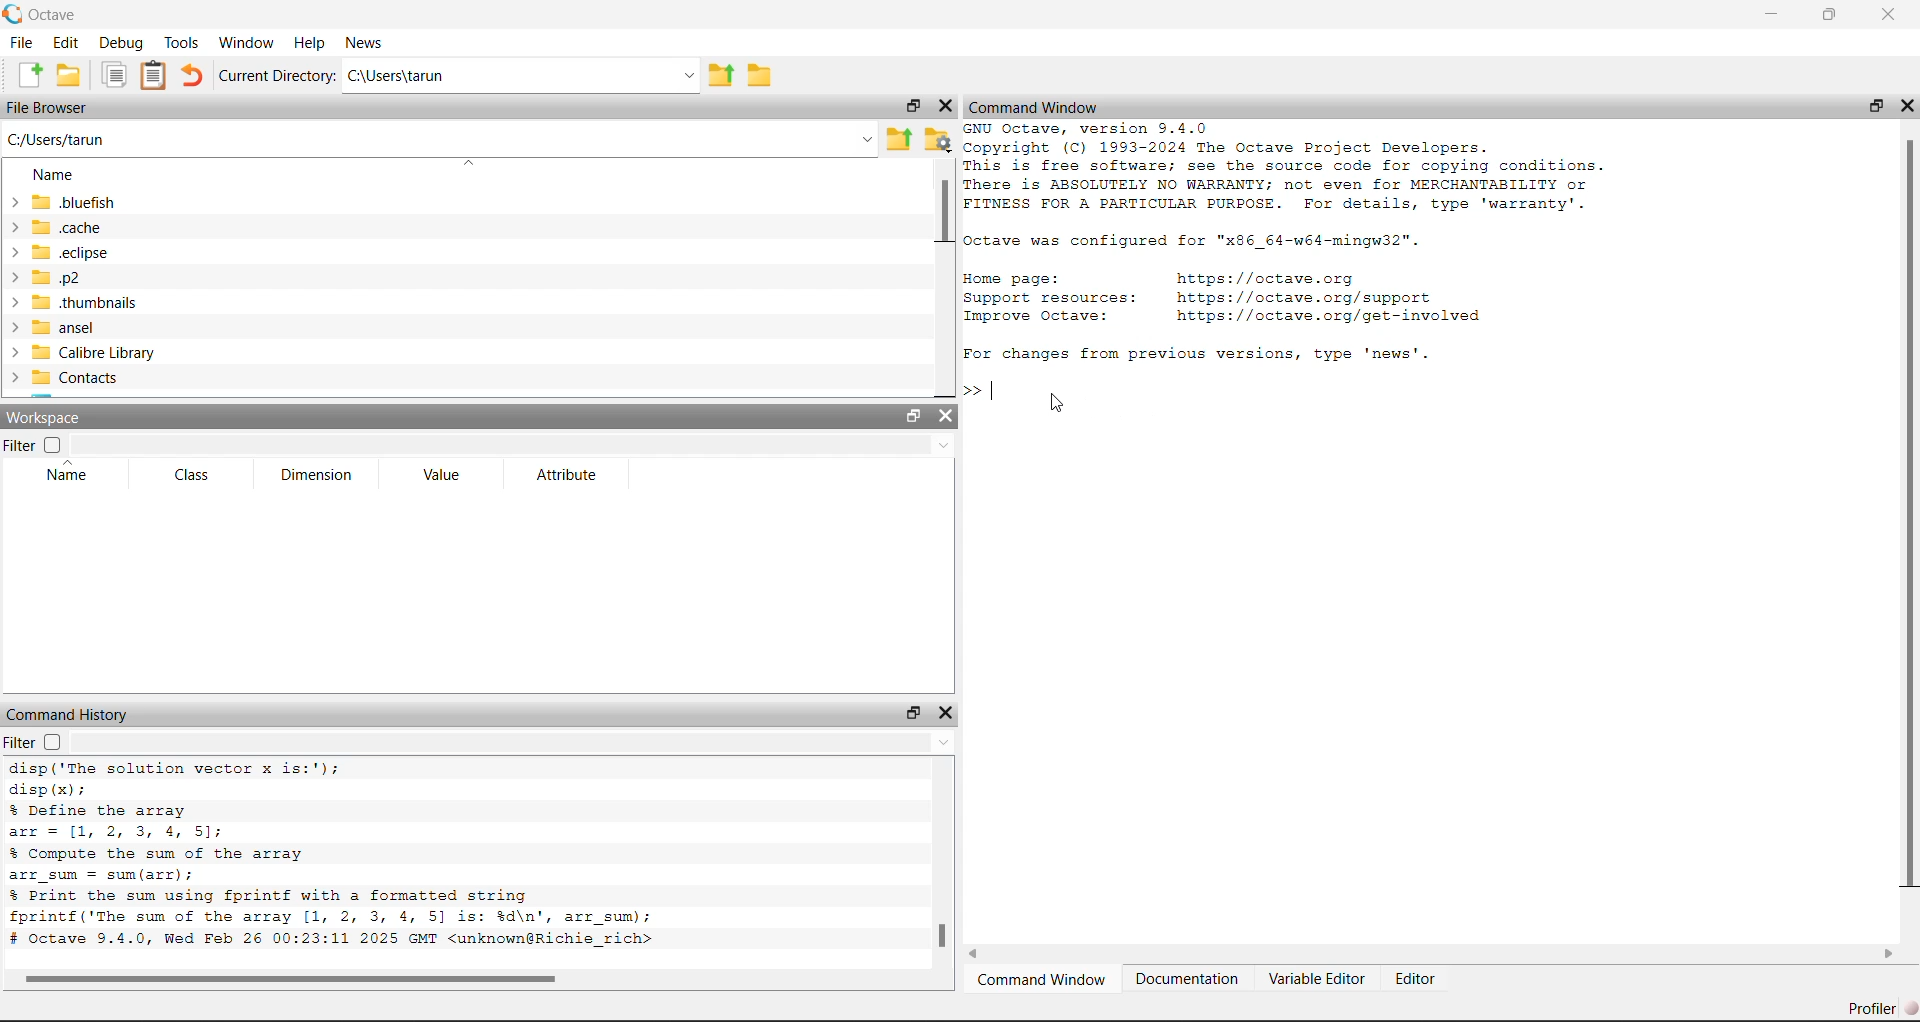 This screenshot has width=1920, height=1022. I want to click on Command History, so click(72, 714).